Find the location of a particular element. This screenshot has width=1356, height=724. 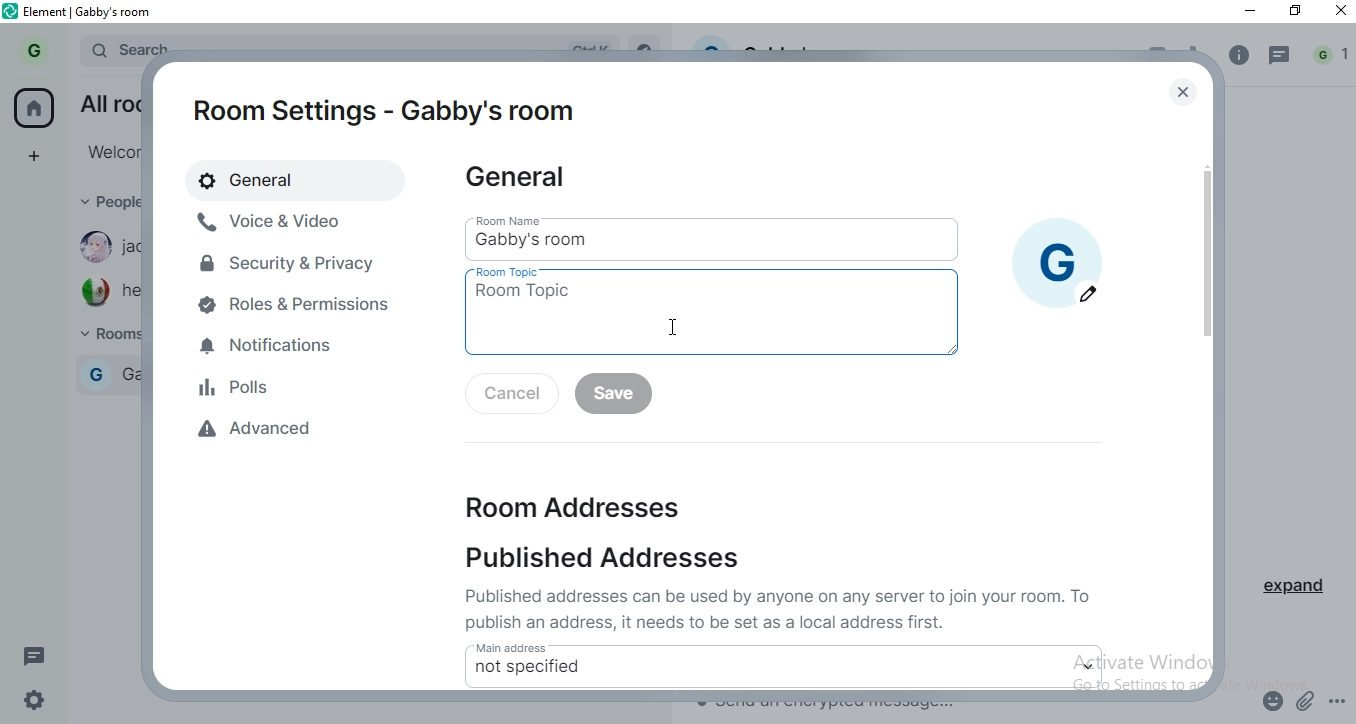

general is located at coordinates (524, 182).